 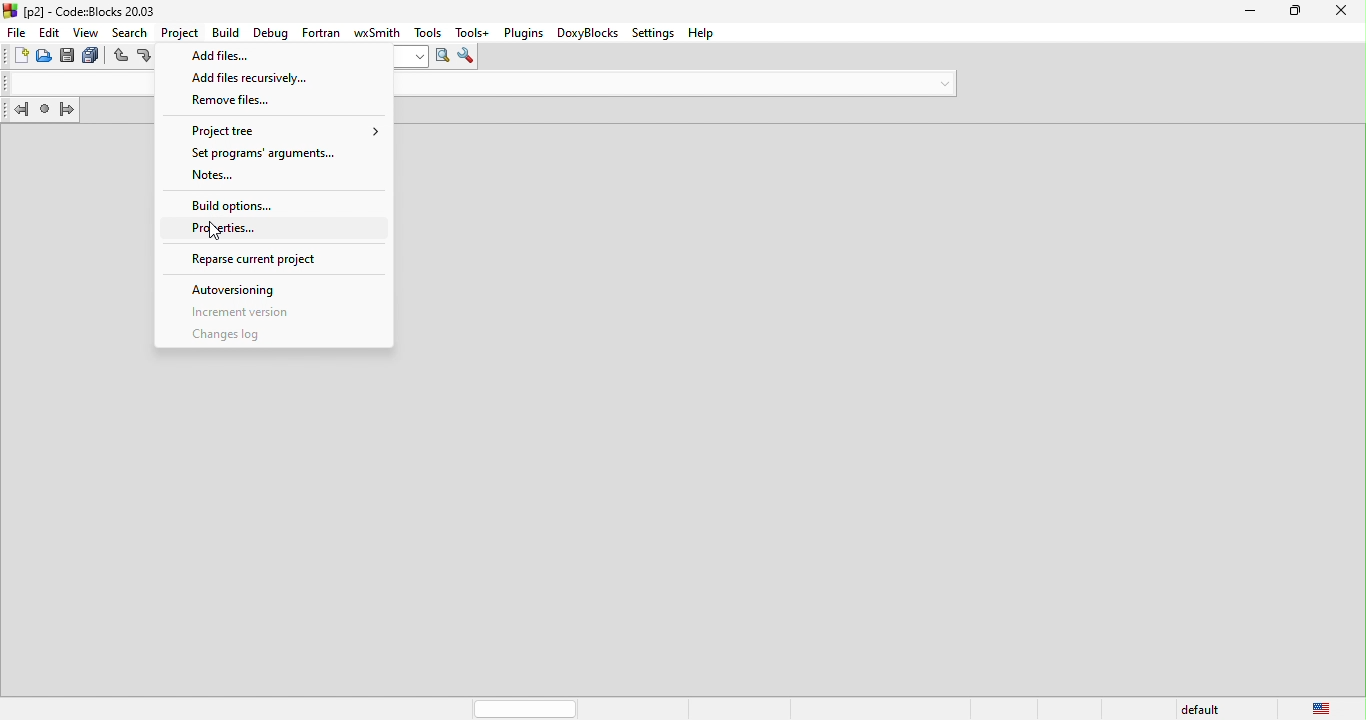 What do you see at coordinates (707, 33) in the screenshot?
I see `help` at bounding box center [707, 33].